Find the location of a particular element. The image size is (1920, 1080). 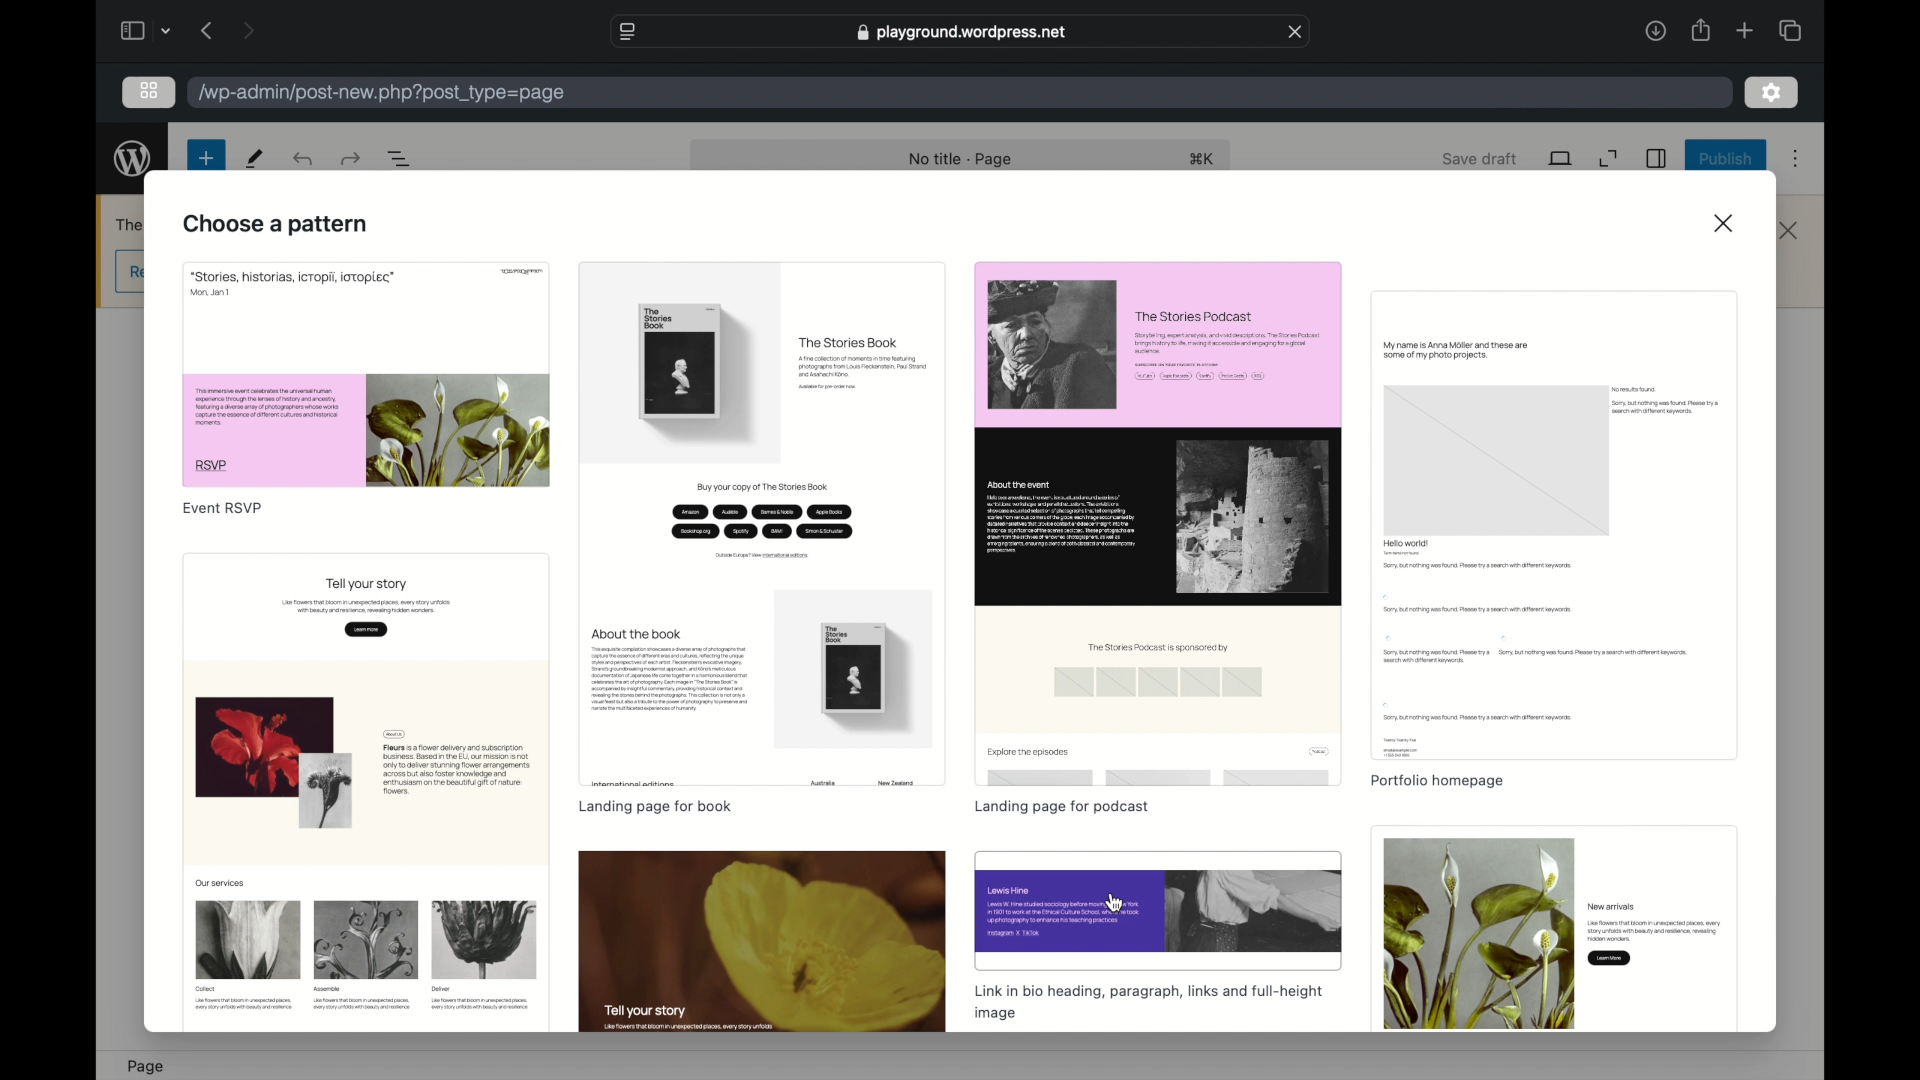

preview is located at coordinates (1556, 524).